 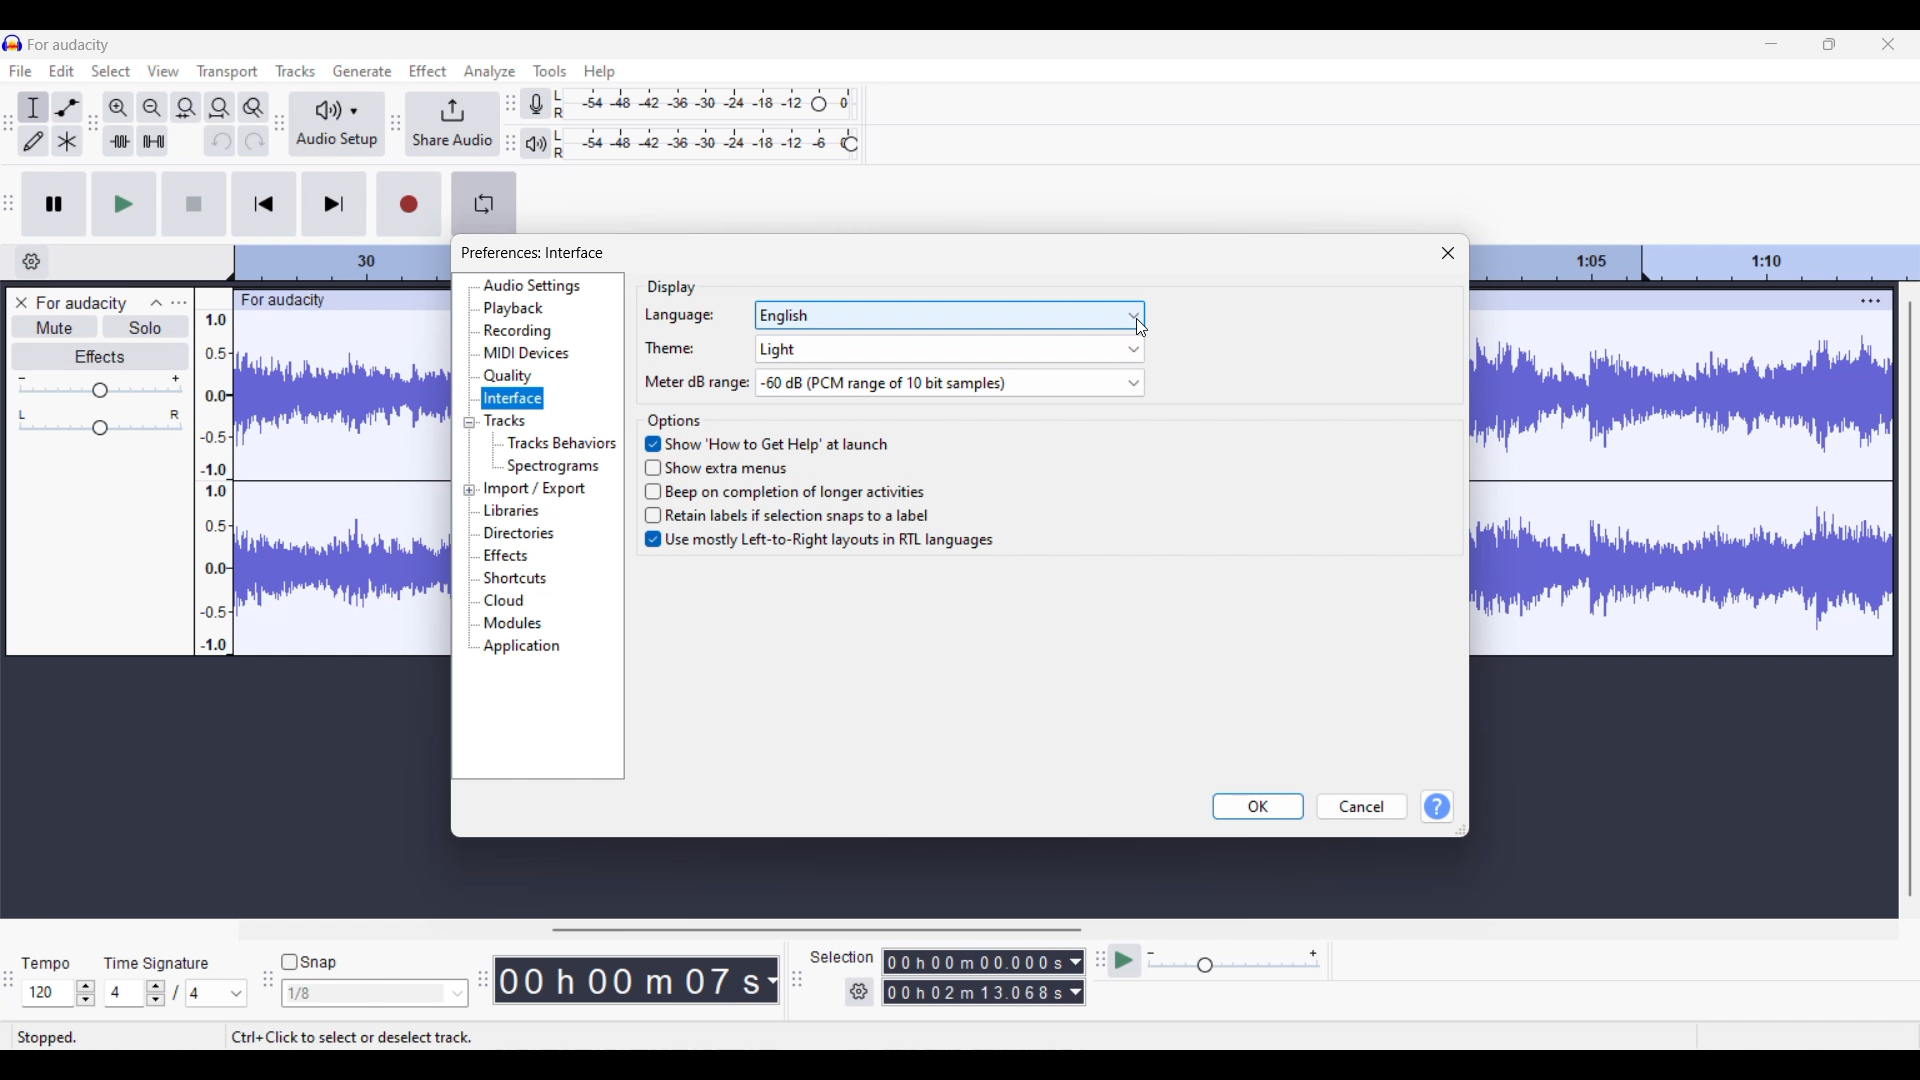 I want to click on Share audio, so click(x=452, y=125).